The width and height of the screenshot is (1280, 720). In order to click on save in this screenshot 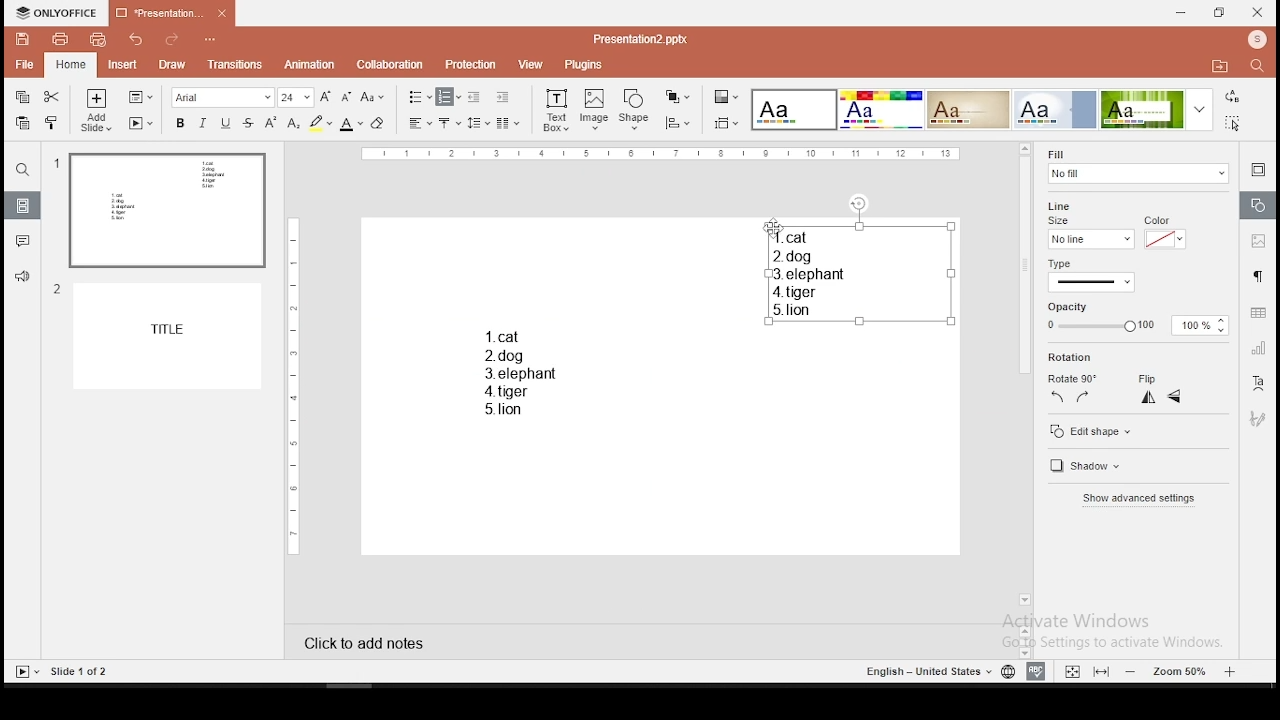, I will do `click(22, 38)`.